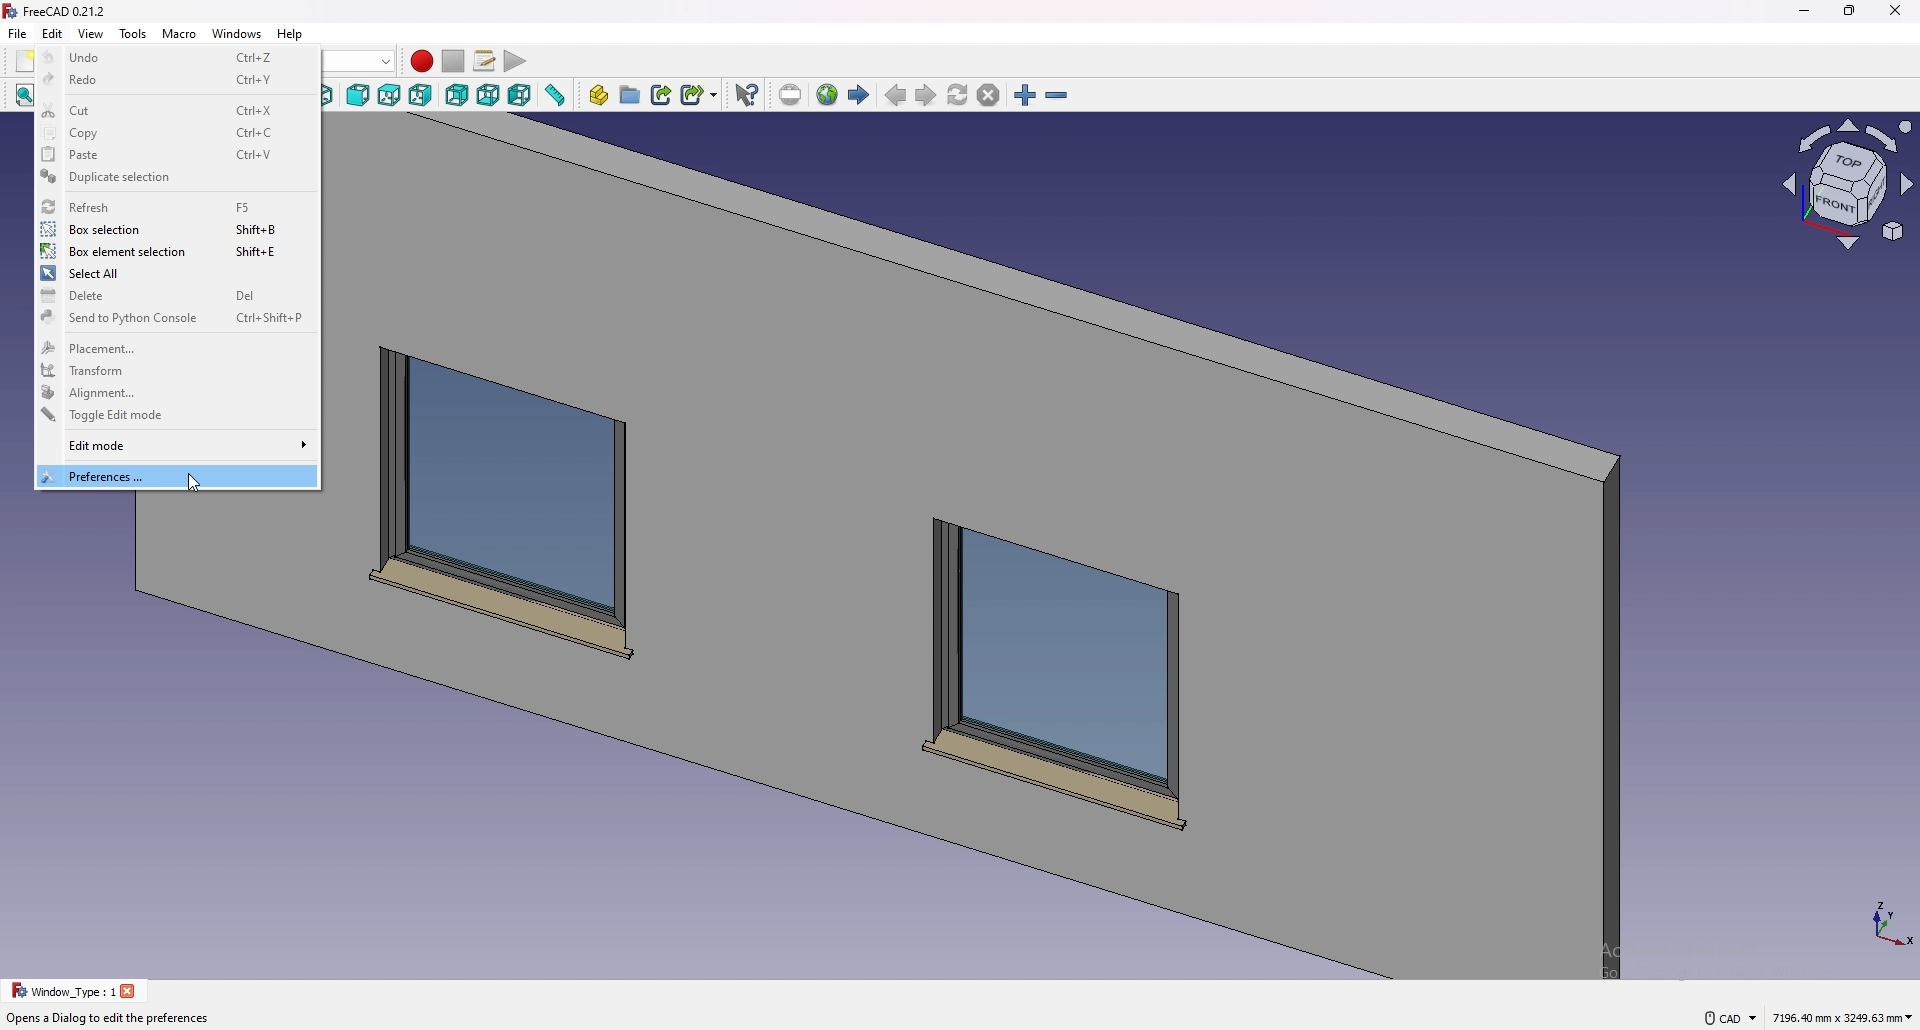 Image resolution: width=1920 pixels, height=1030 pixels. Describe the element at coordinates (1880, 922) in the screenshot. I see `tourus` at that location.